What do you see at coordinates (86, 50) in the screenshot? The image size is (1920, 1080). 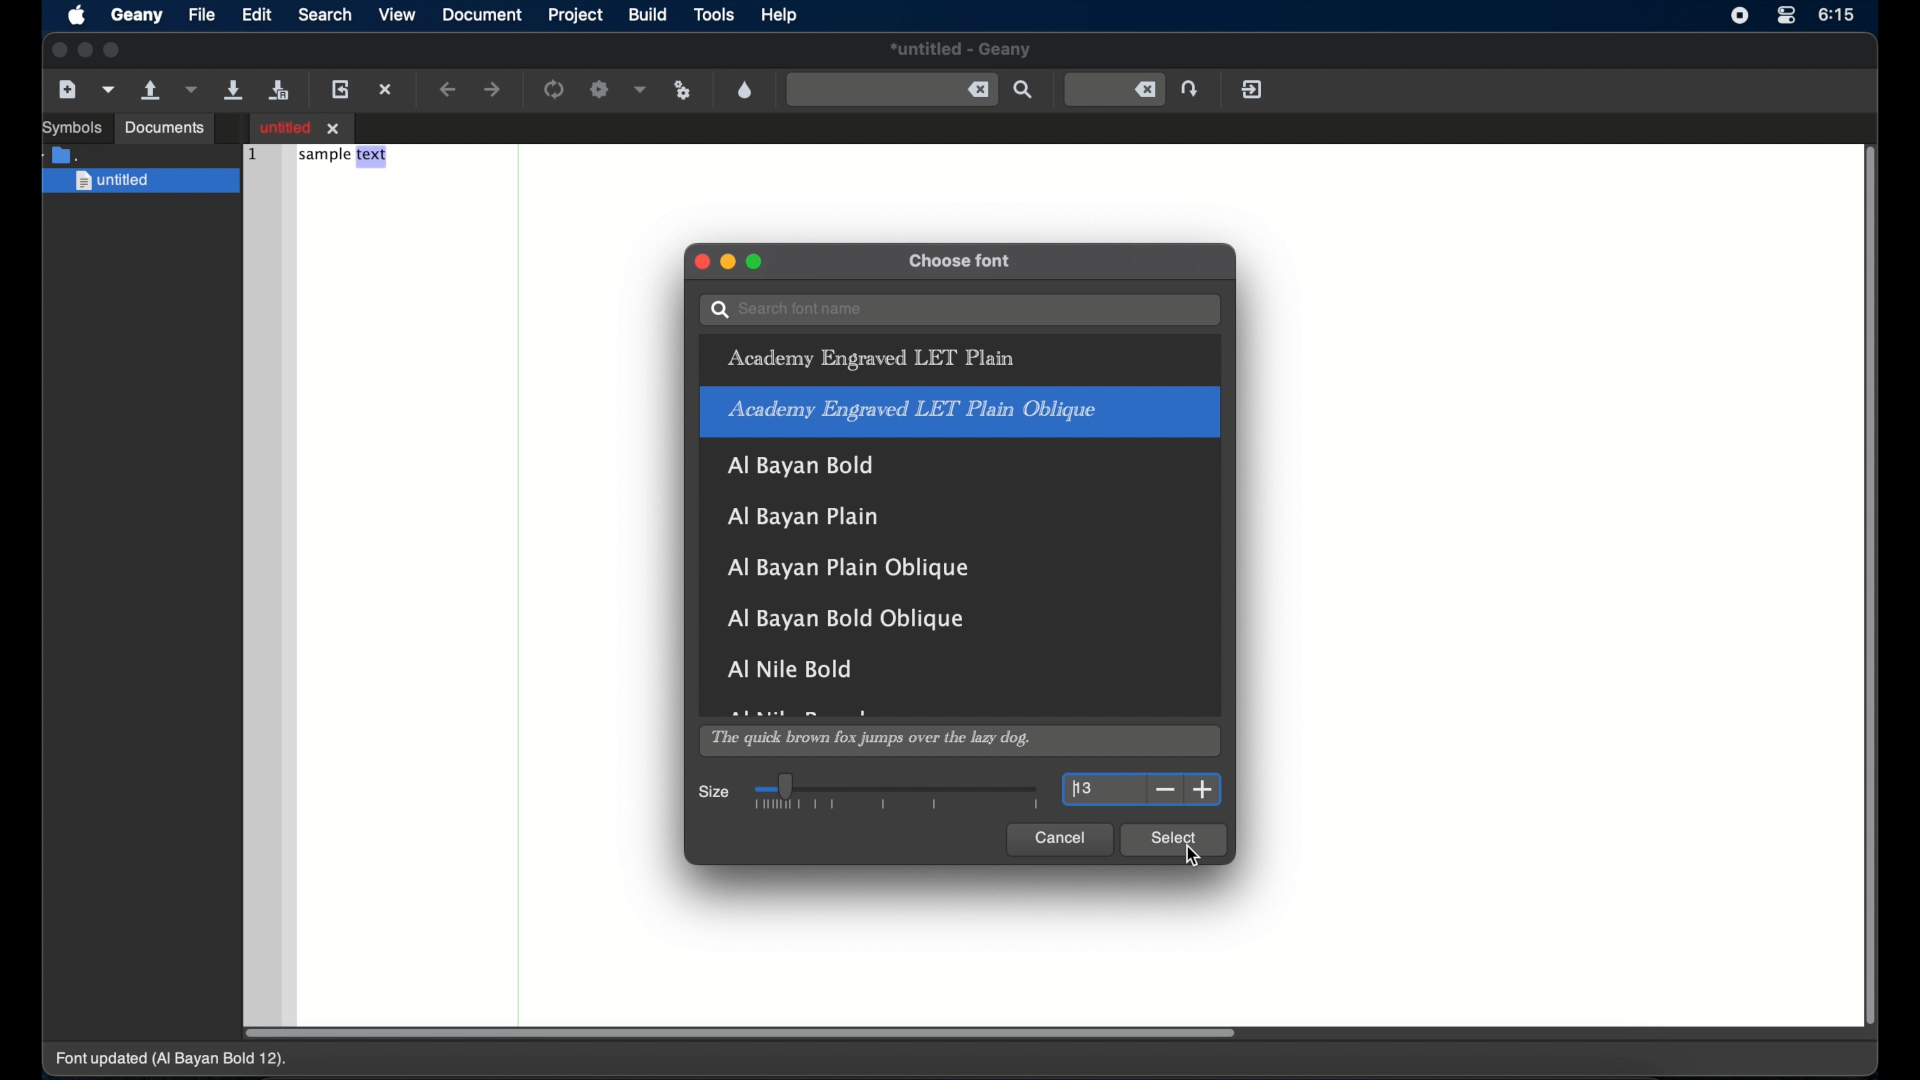 I see `minimize` at bounding box center [86, 50].